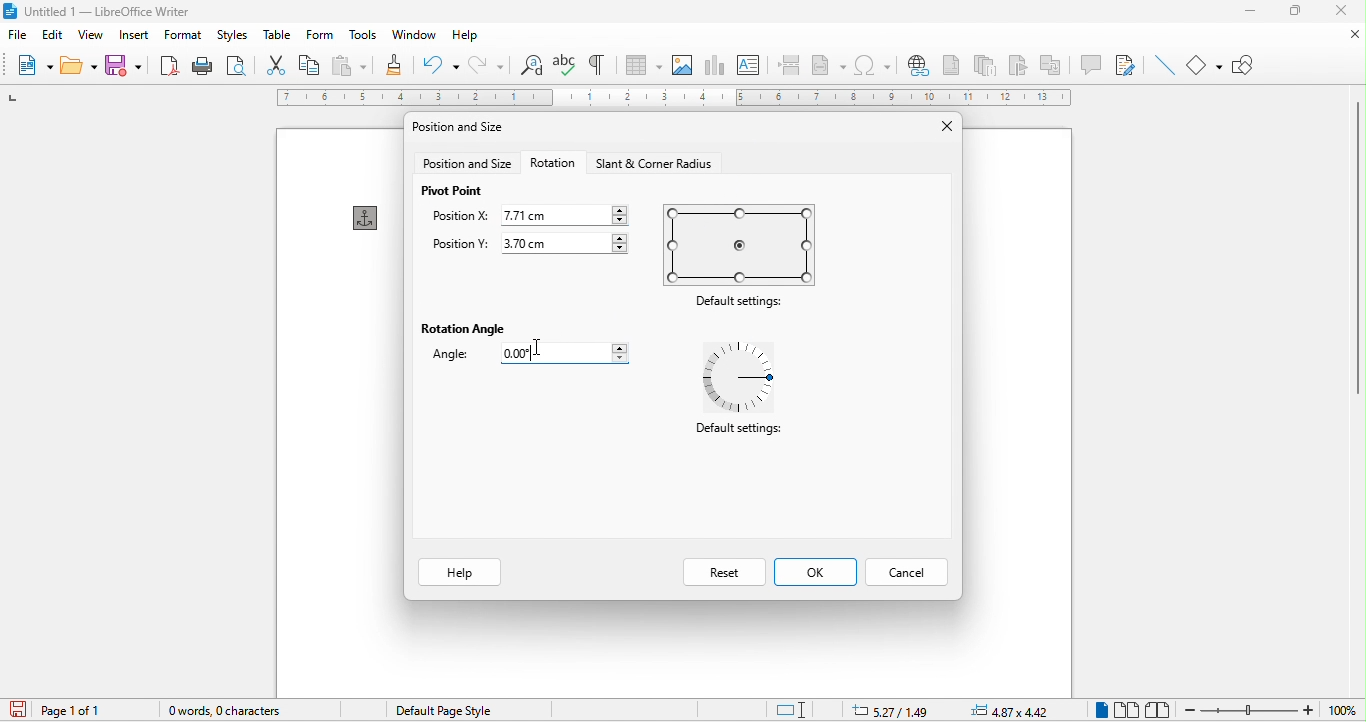  Describe the element at coordinates (675, 97) in the screenshot. I see `ruler` at that location.